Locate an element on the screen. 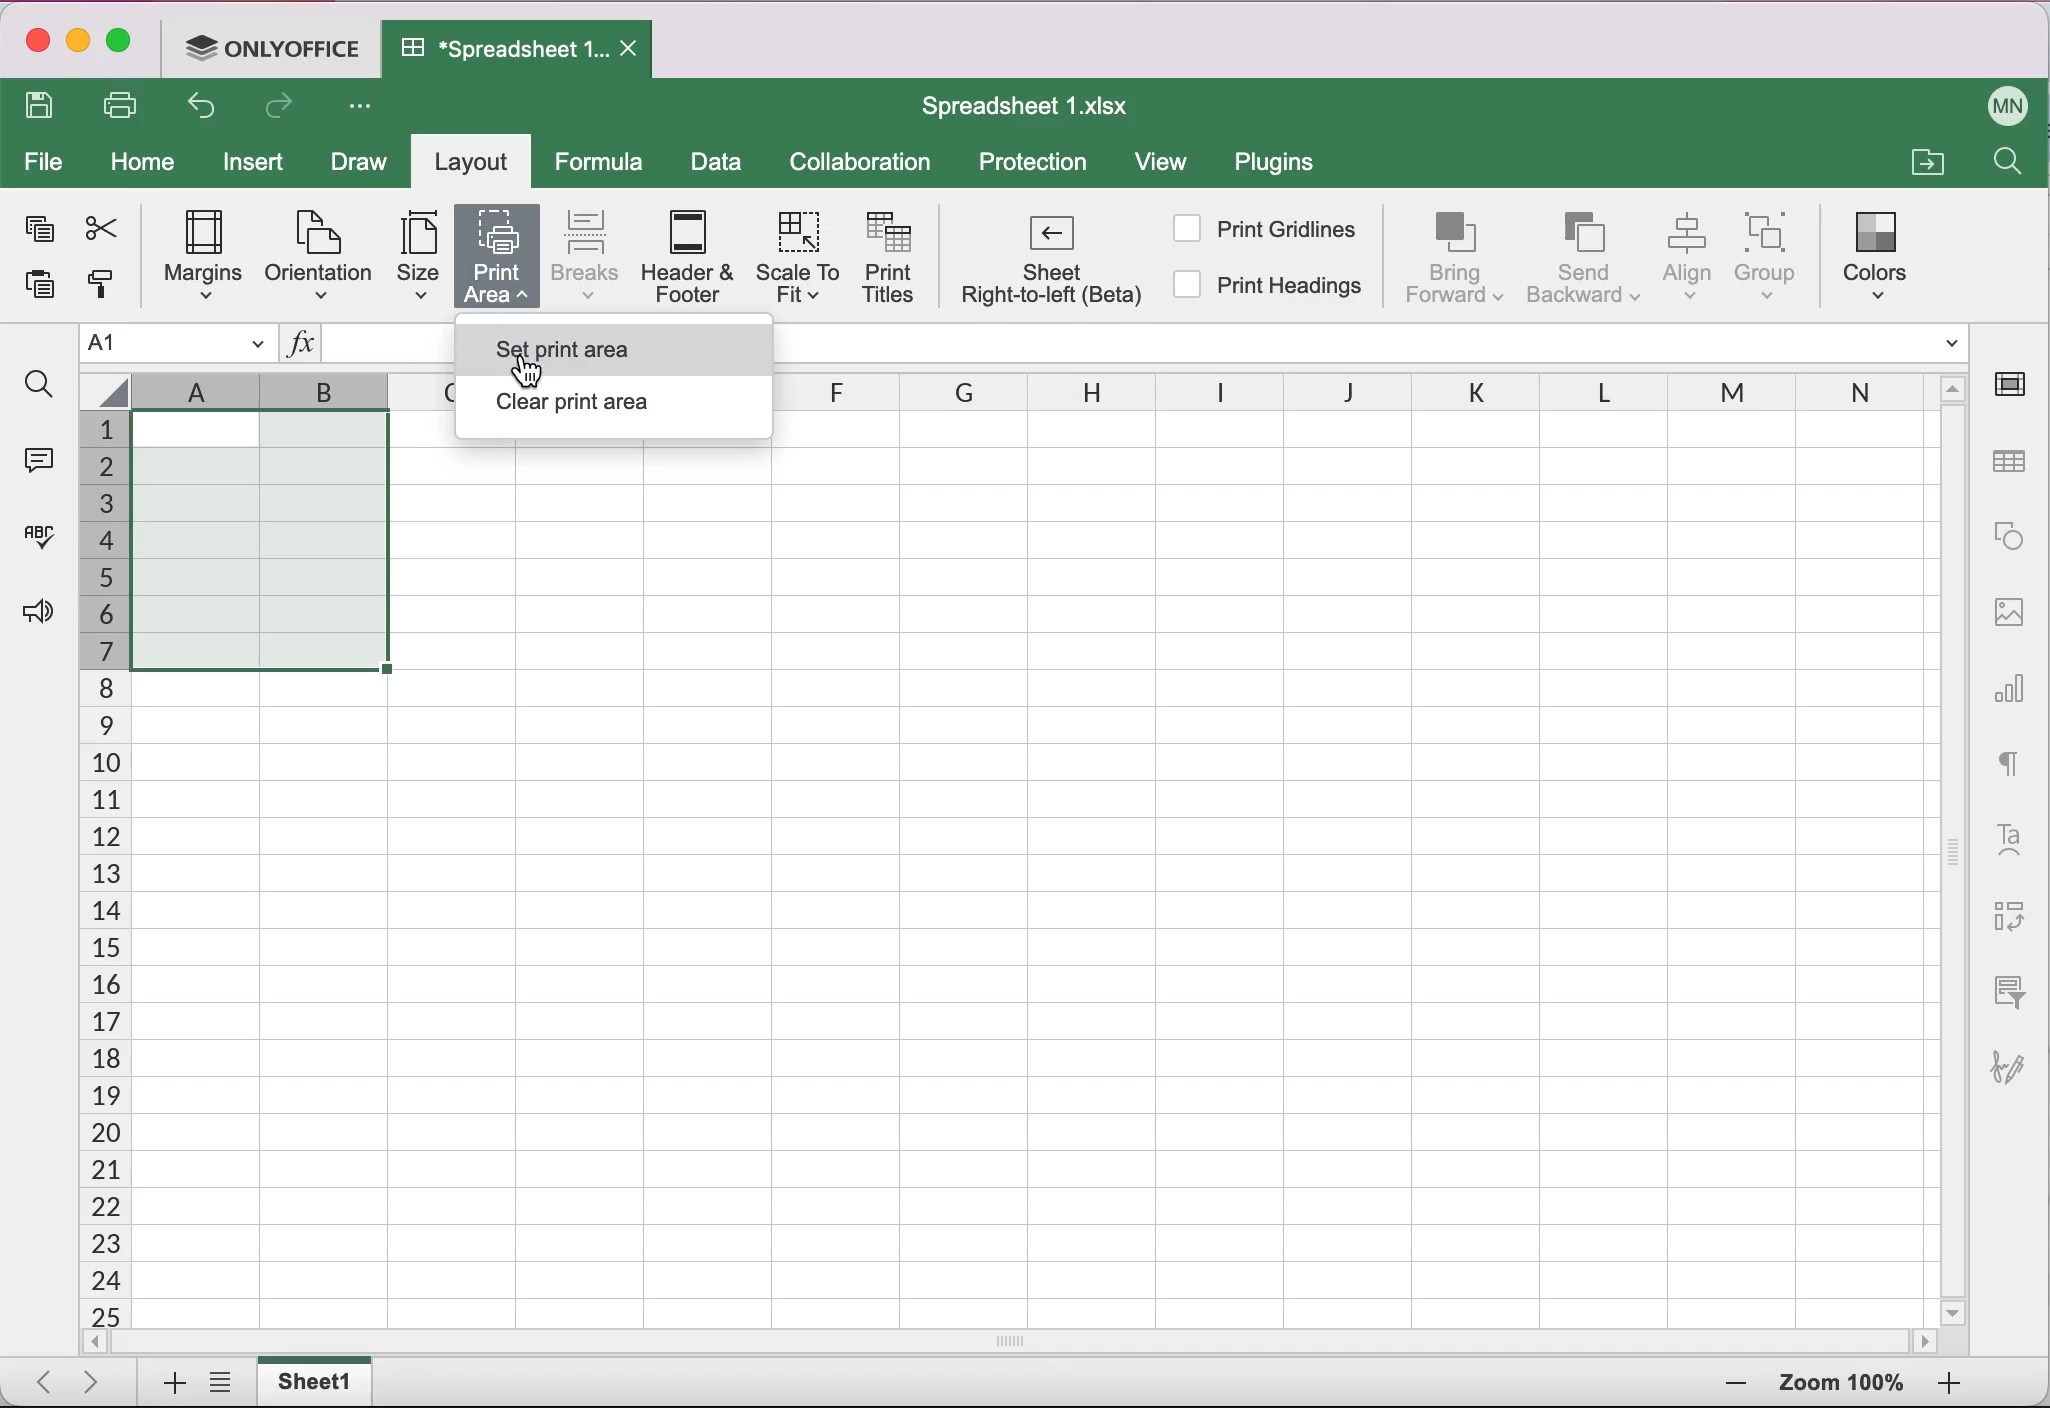 The image size is (2050, 1408). save is located at coordinates (45, 108).